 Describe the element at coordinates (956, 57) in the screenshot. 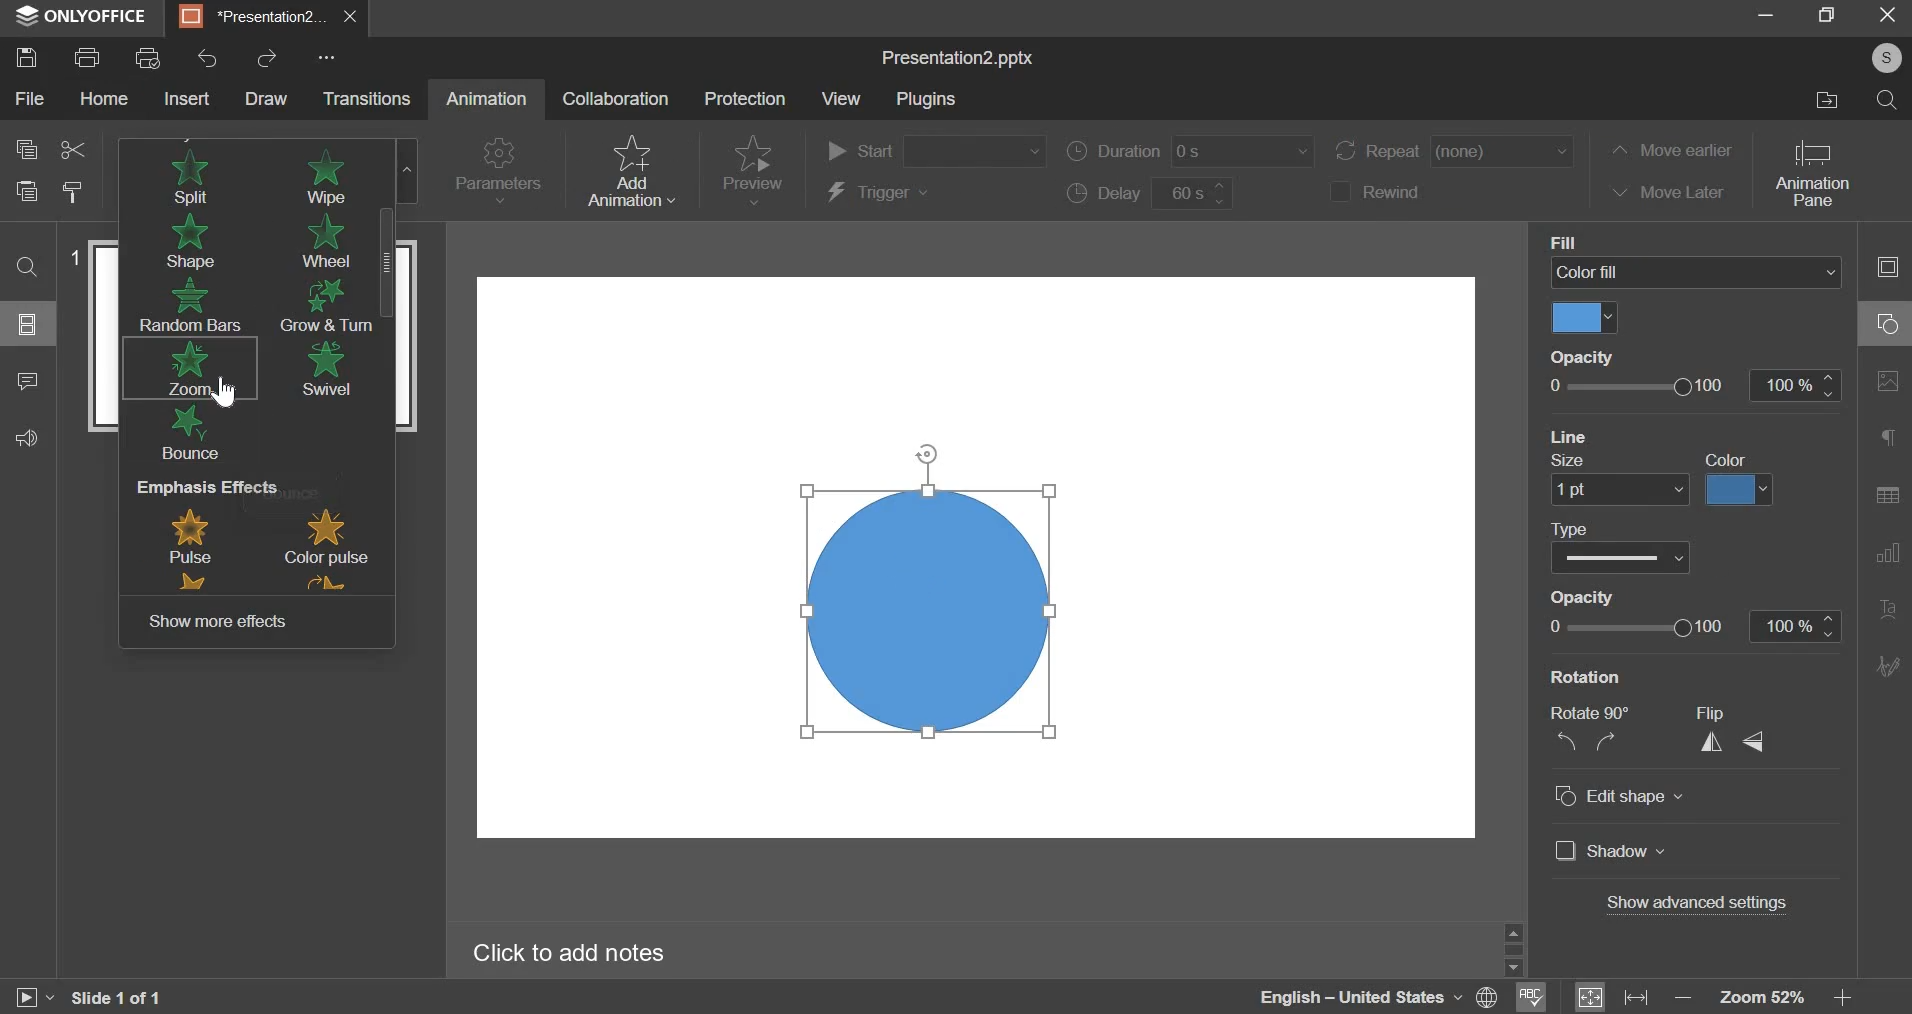

I see `presentation name` at that location.